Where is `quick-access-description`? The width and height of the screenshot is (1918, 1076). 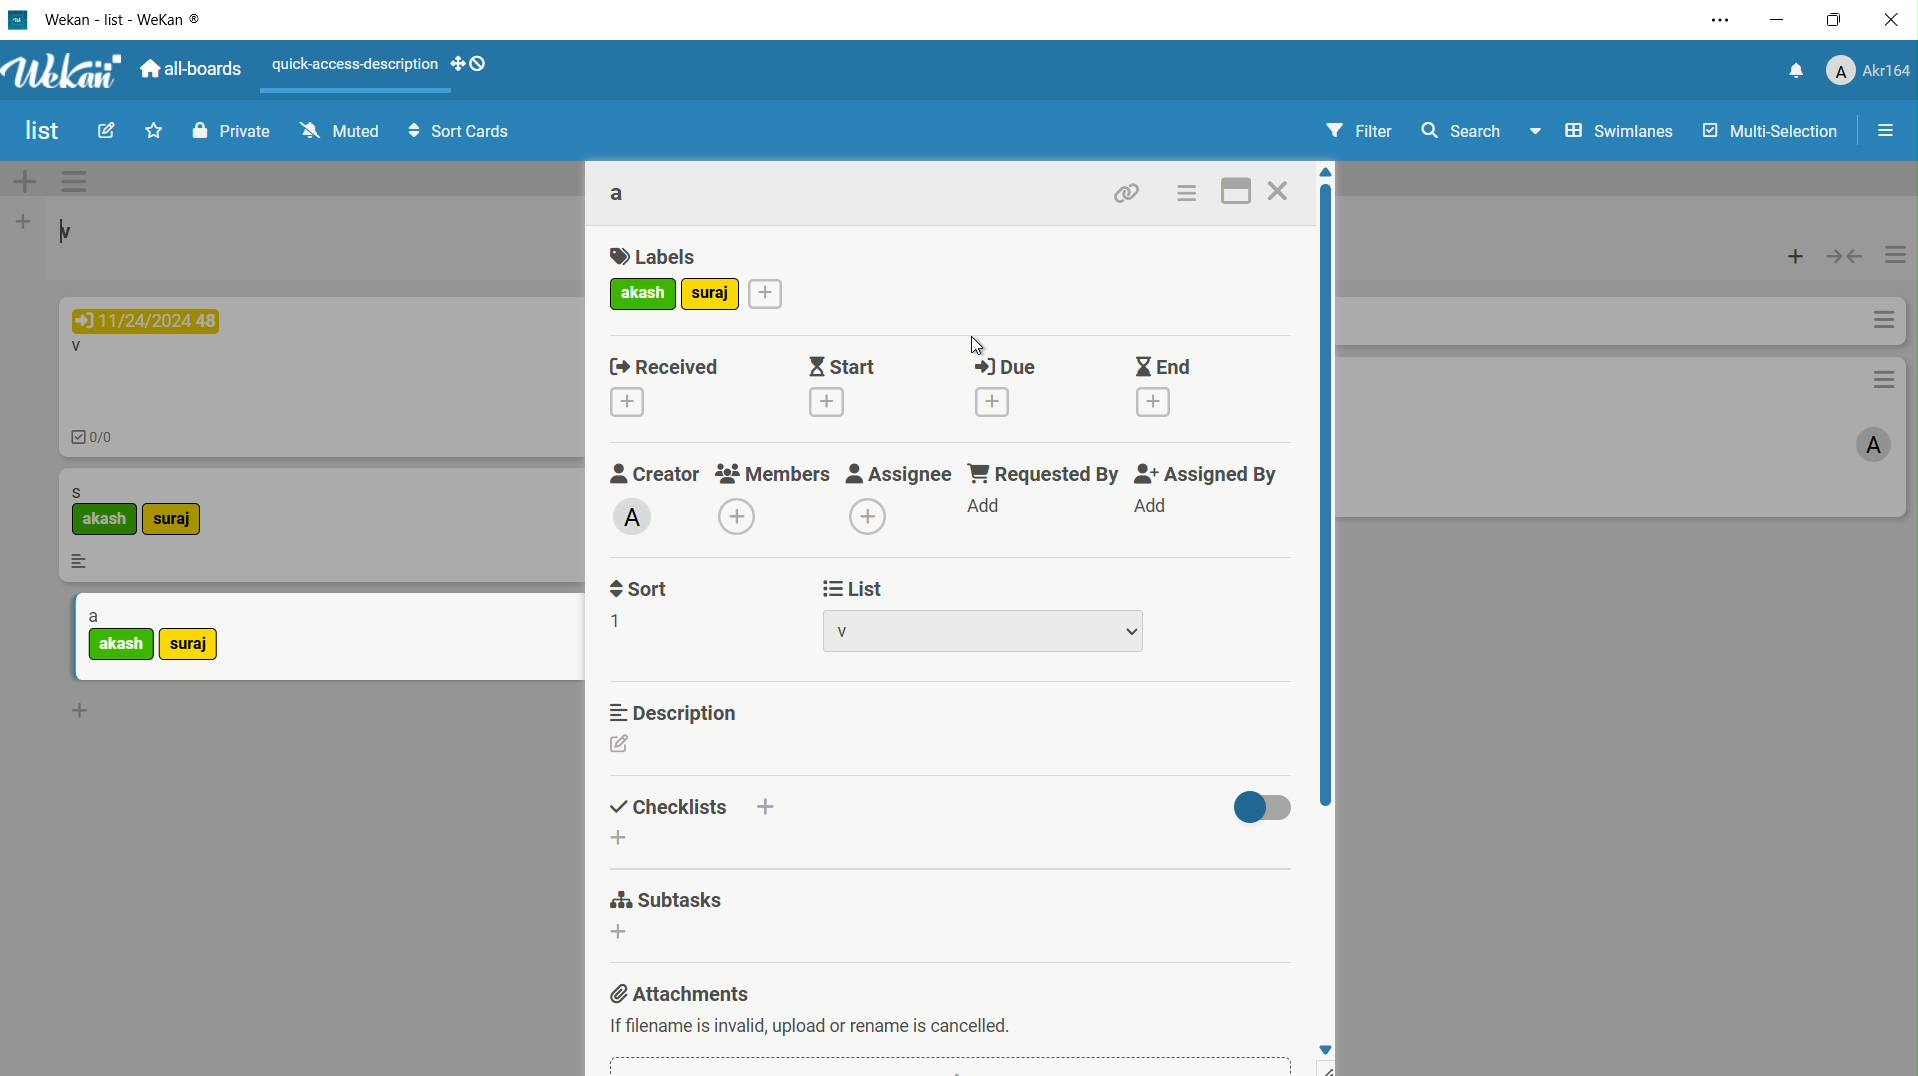
quick-access-description is located at coordinates (357, 66).